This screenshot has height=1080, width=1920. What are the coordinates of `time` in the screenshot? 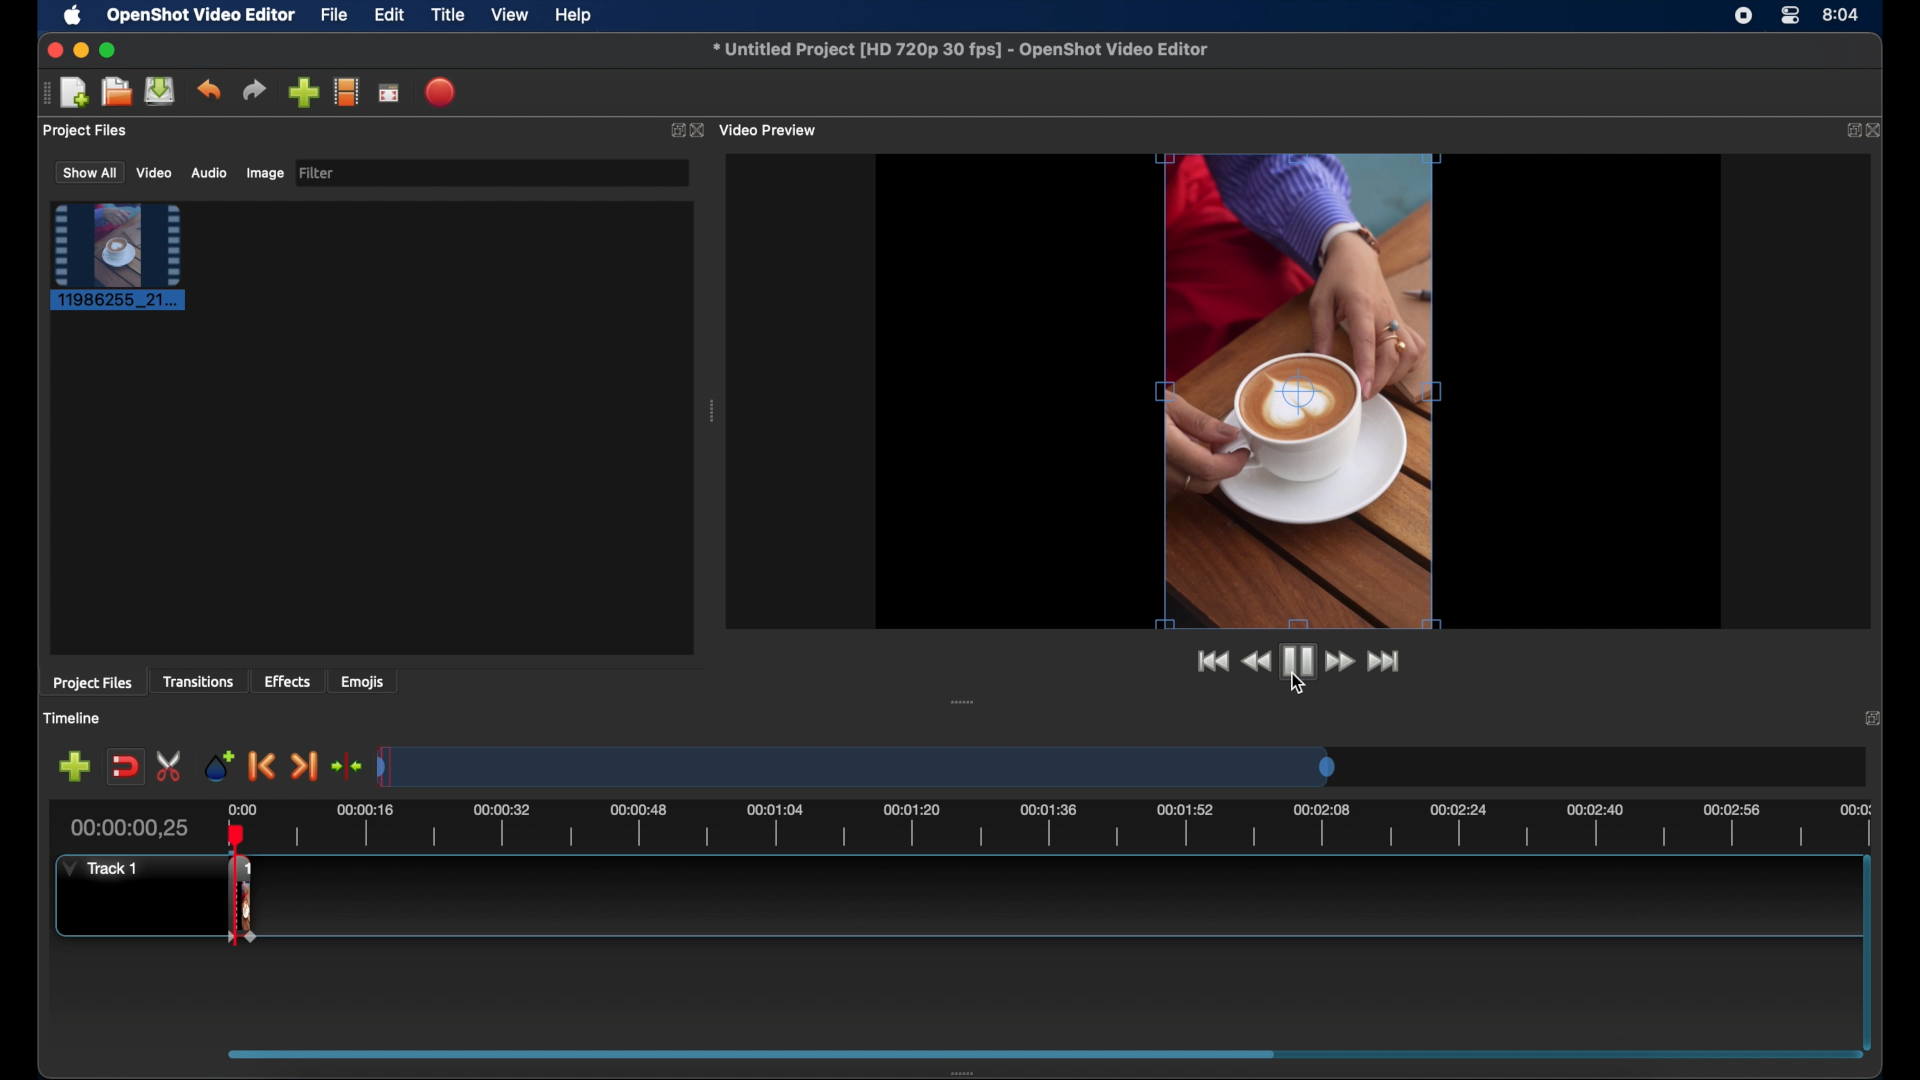 It's located at (1842, 13).